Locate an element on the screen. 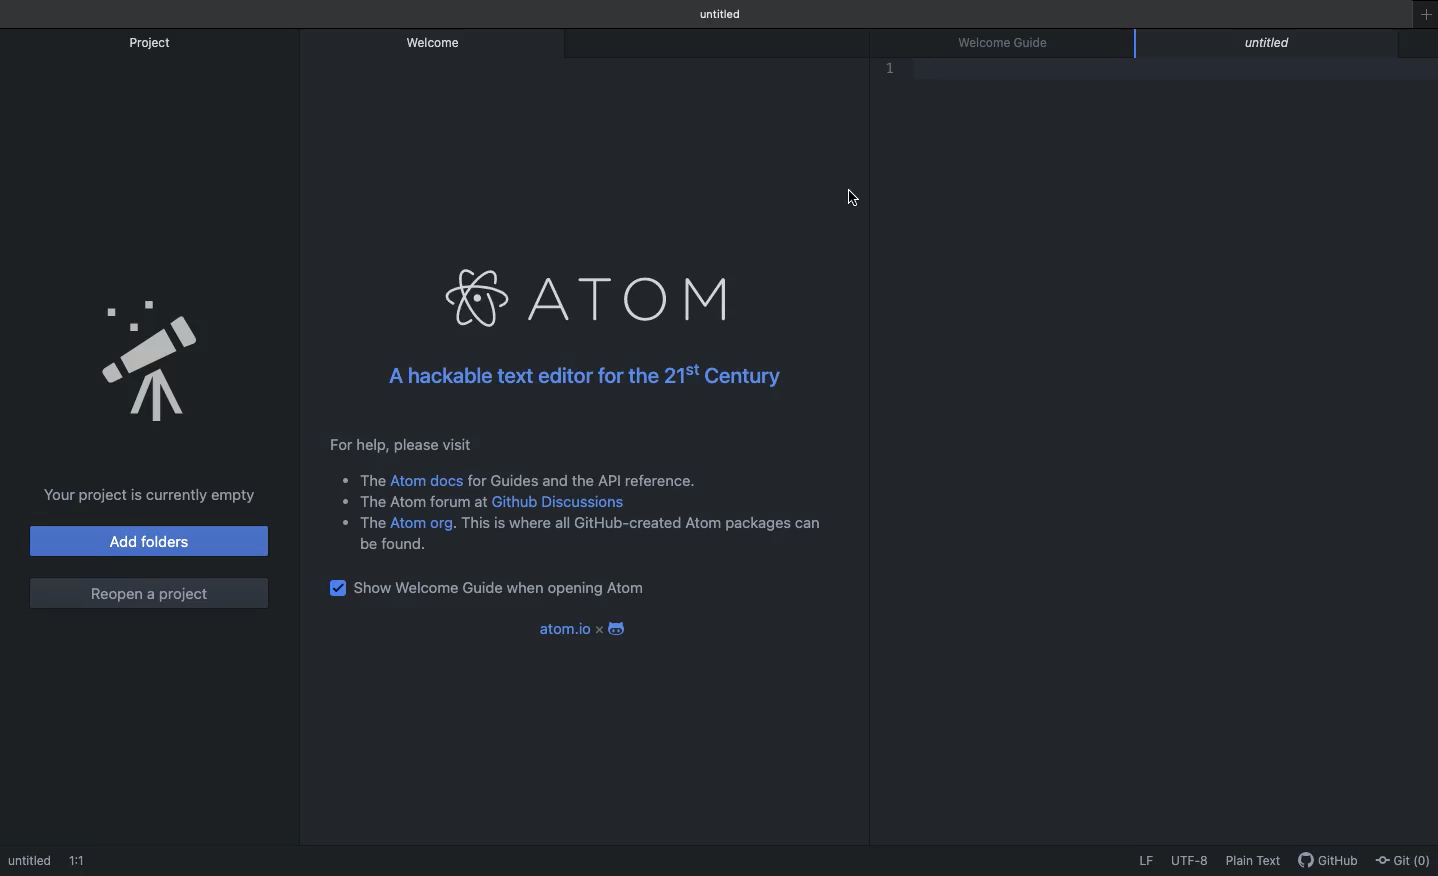 This screenshot has height=876, width=1438. list item is located at coordinates (358, 522).